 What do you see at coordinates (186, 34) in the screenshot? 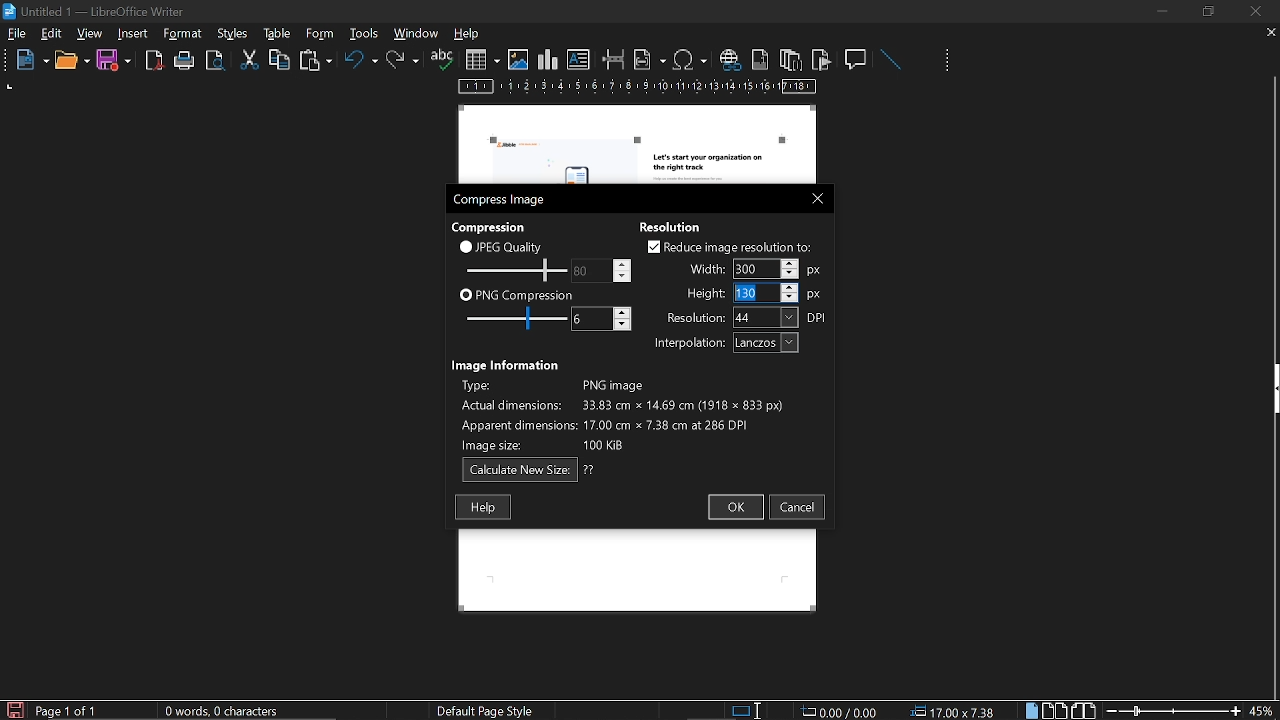
I see `tools` at bounding box center [186, 34].